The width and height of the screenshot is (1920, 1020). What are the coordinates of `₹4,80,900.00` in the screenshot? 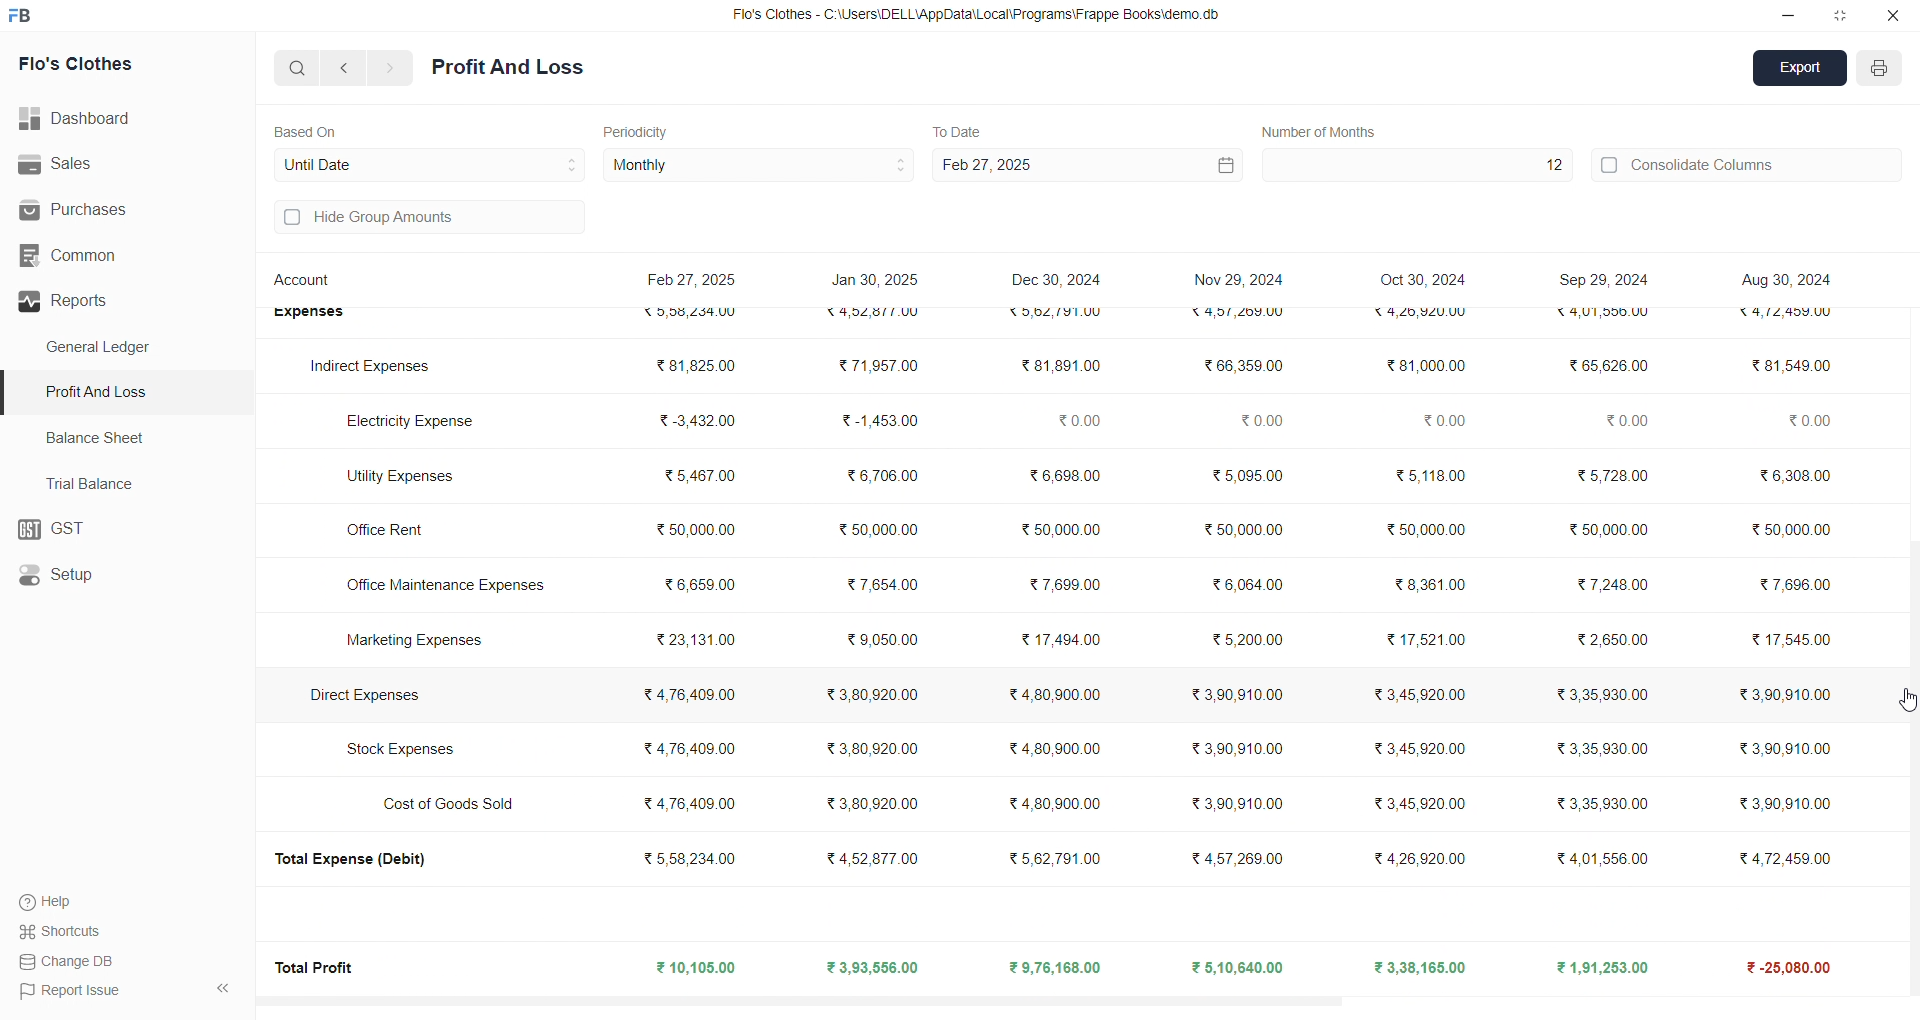 It's located at (1054, 696).